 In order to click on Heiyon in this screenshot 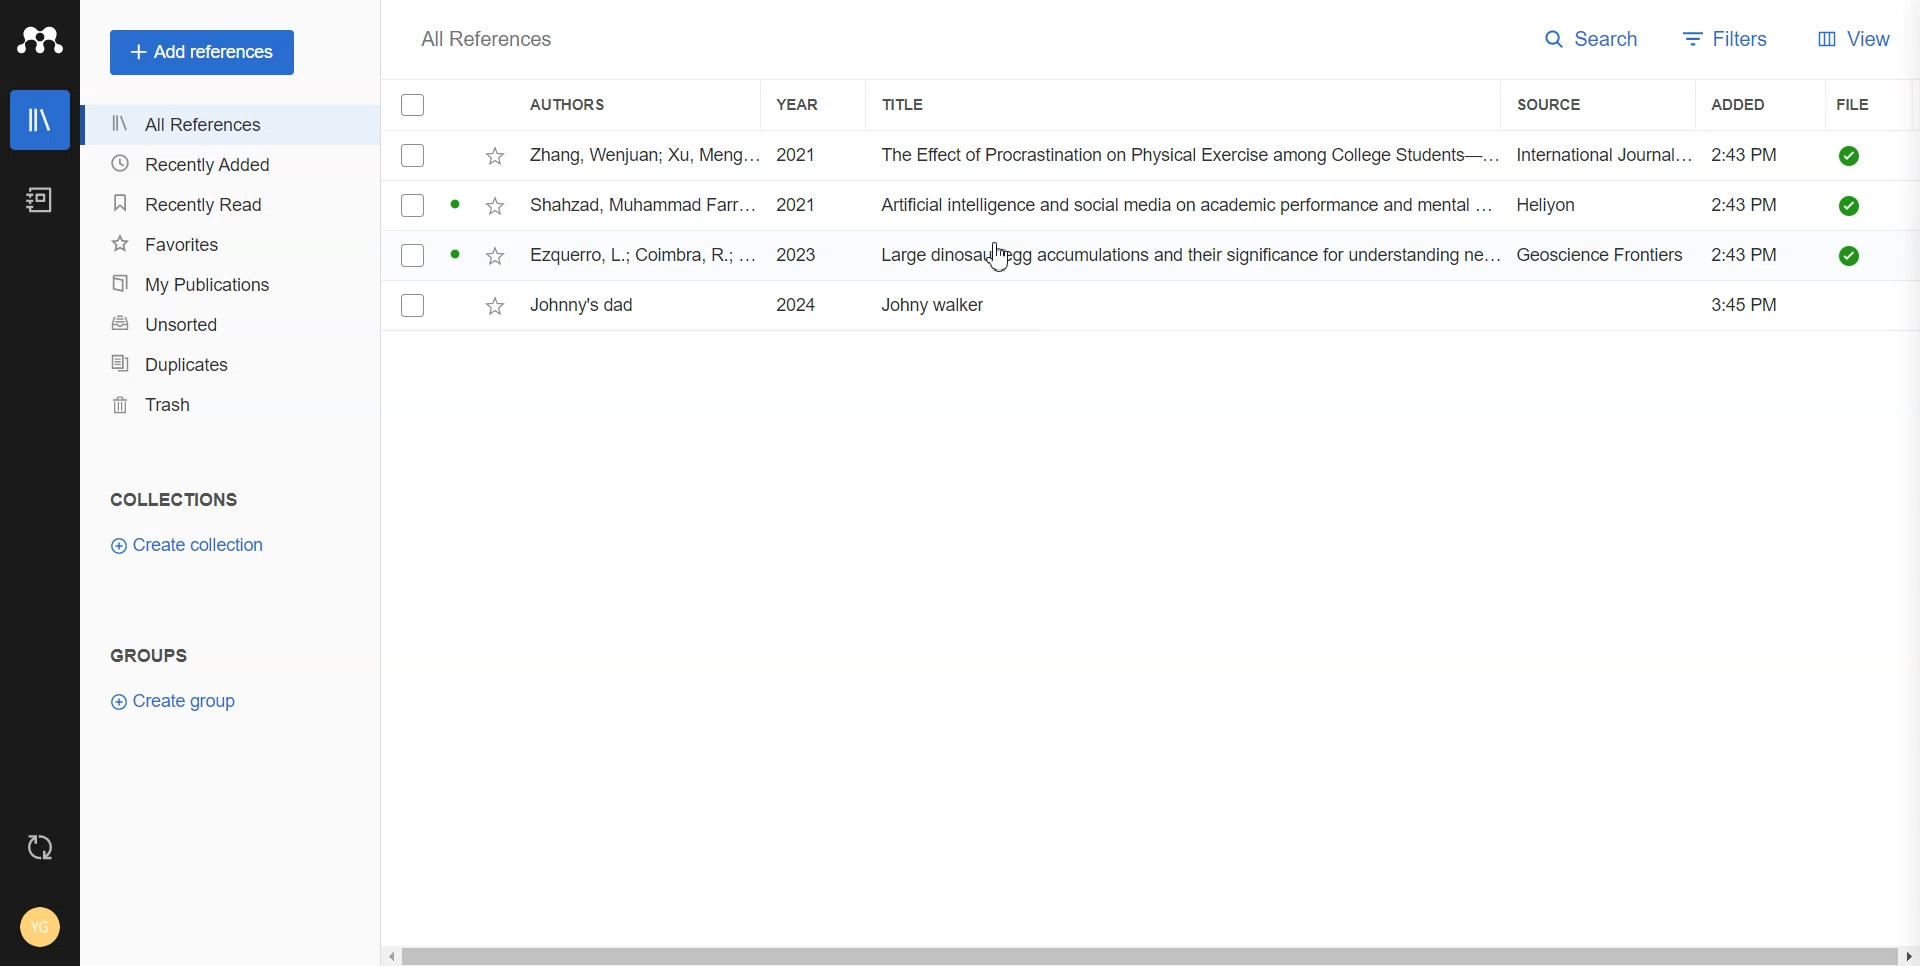, I will do `click(1604, 206)`.